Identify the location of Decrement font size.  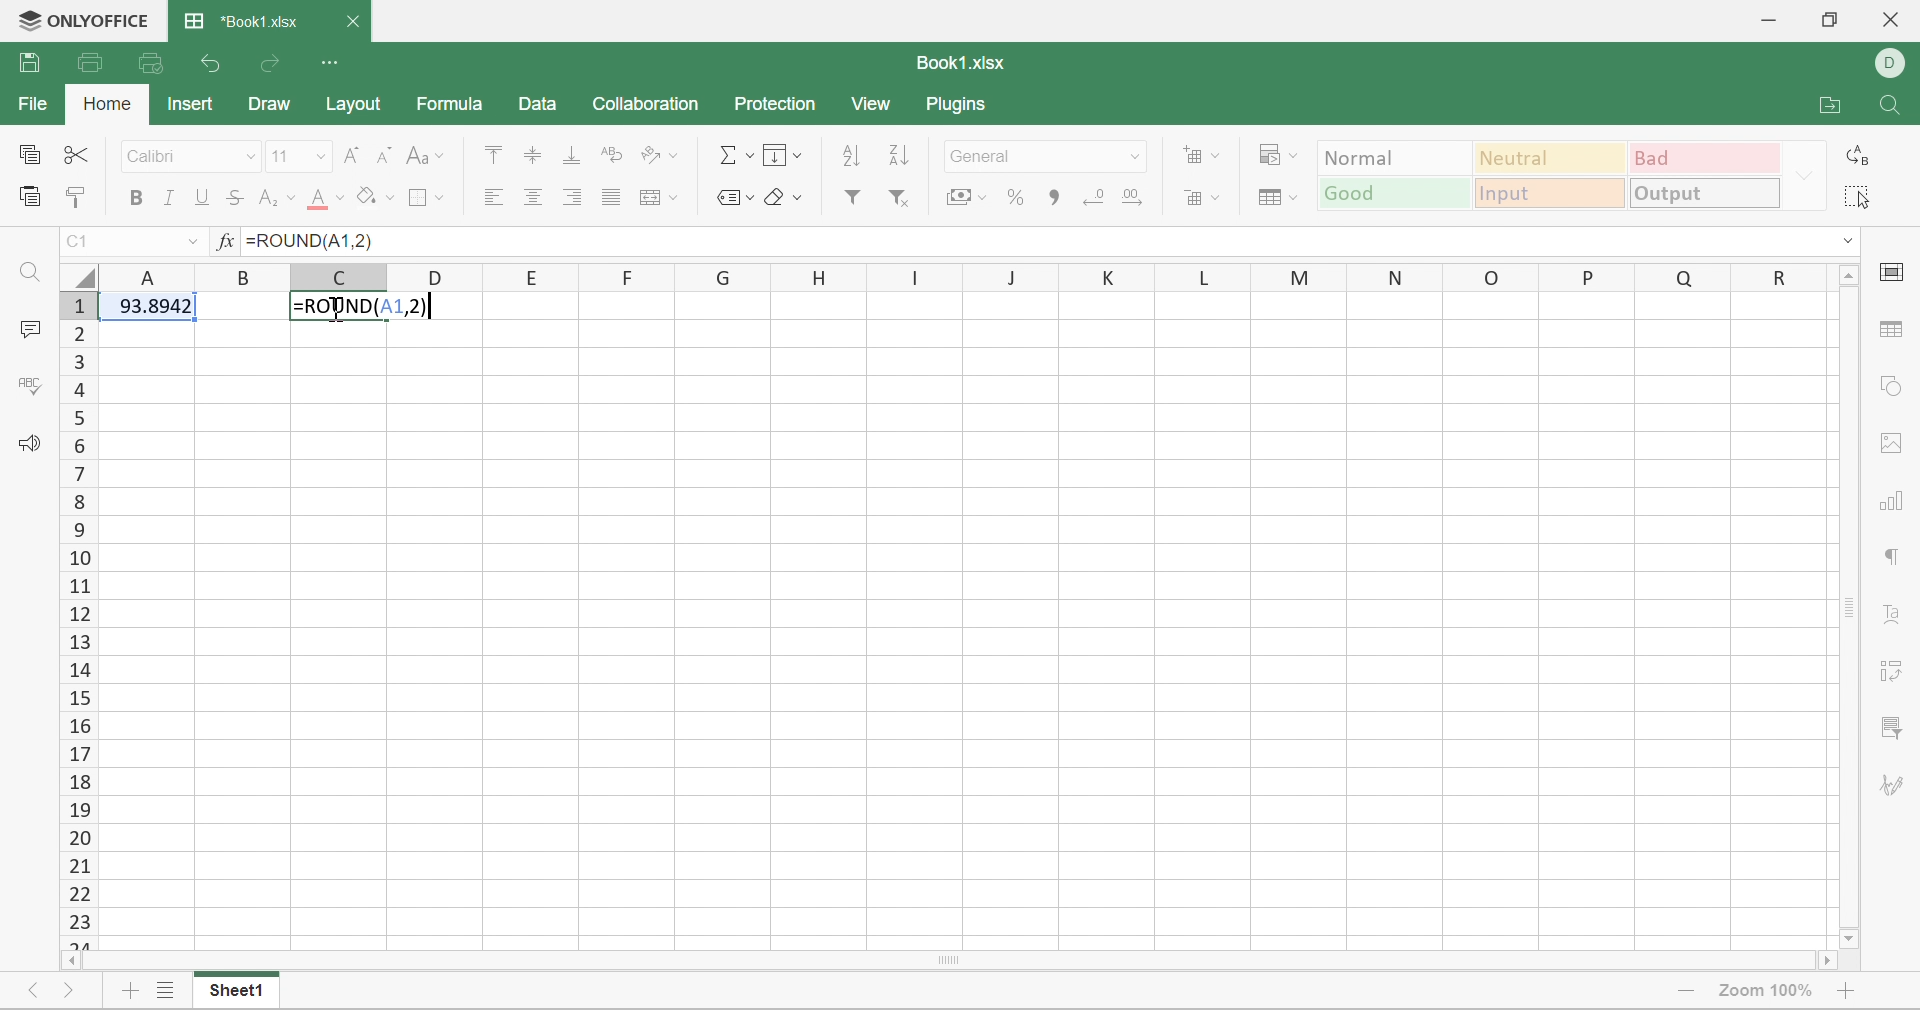
(383, 153).